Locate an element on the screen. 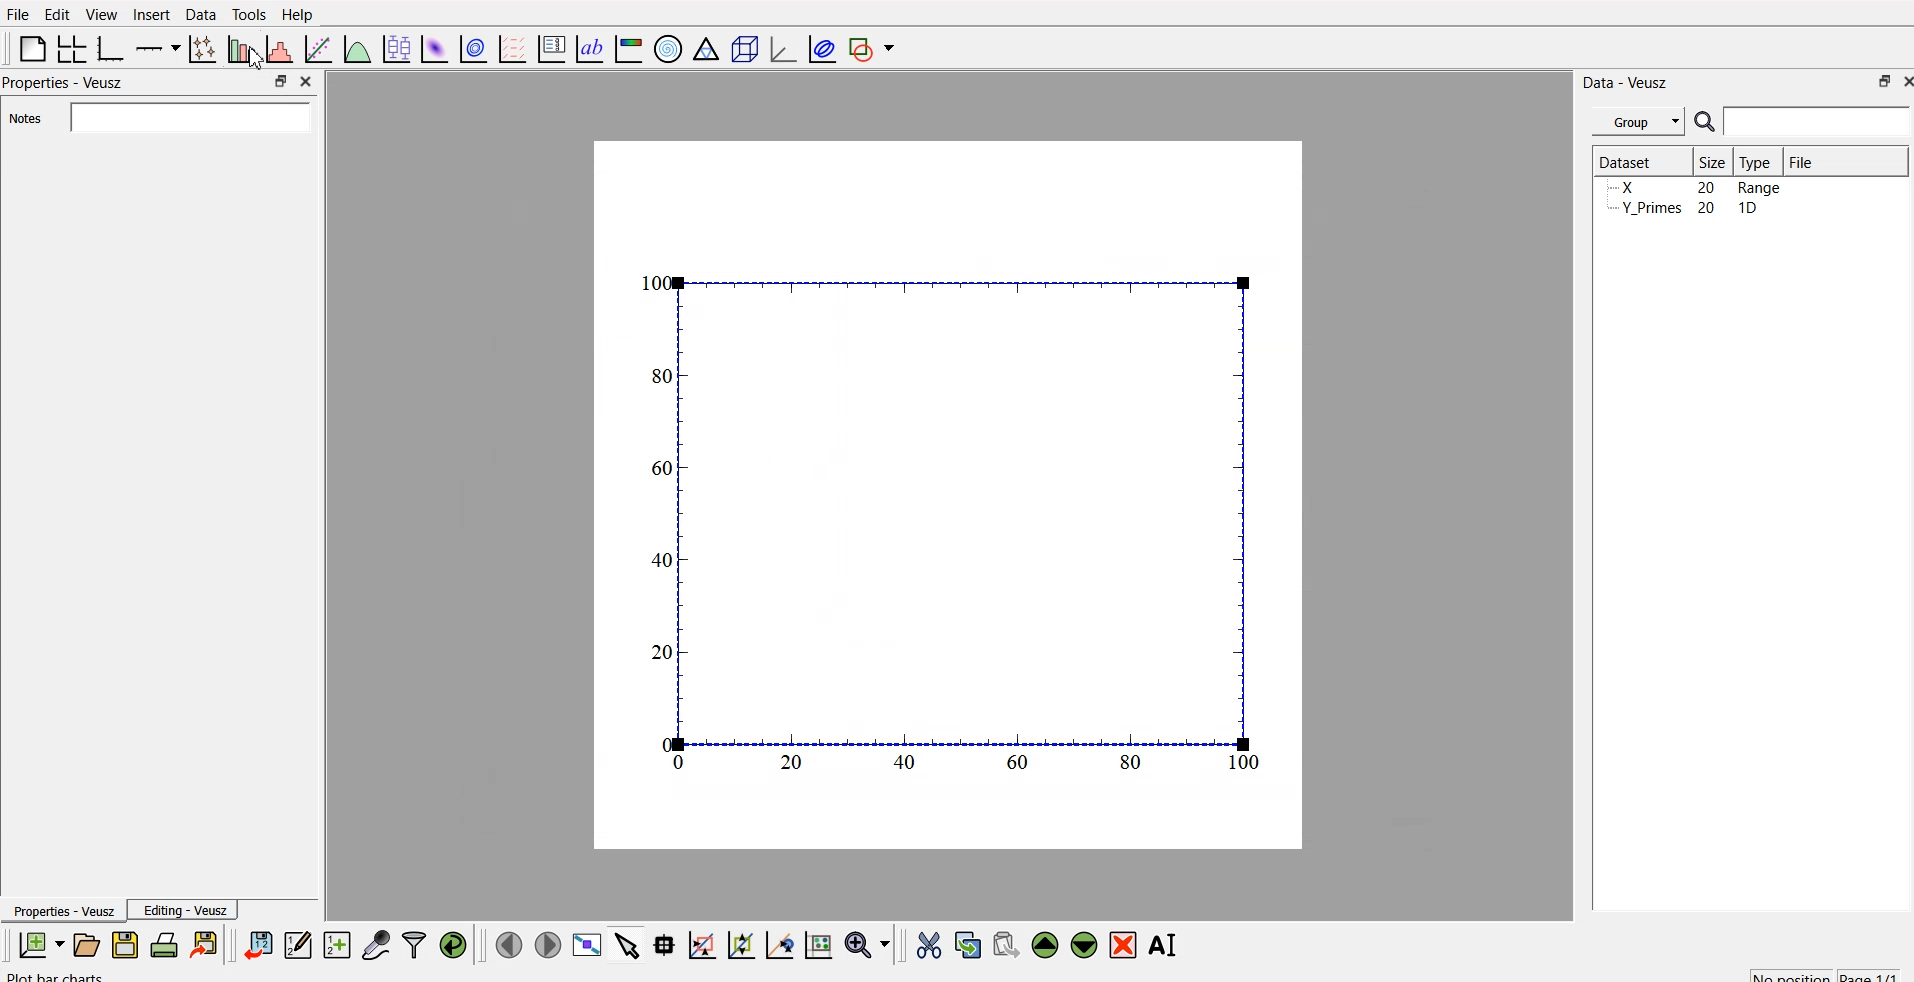 The height and width of the screenshot is (982, 1914). move up the widget is located at coordinates (1043, 944).